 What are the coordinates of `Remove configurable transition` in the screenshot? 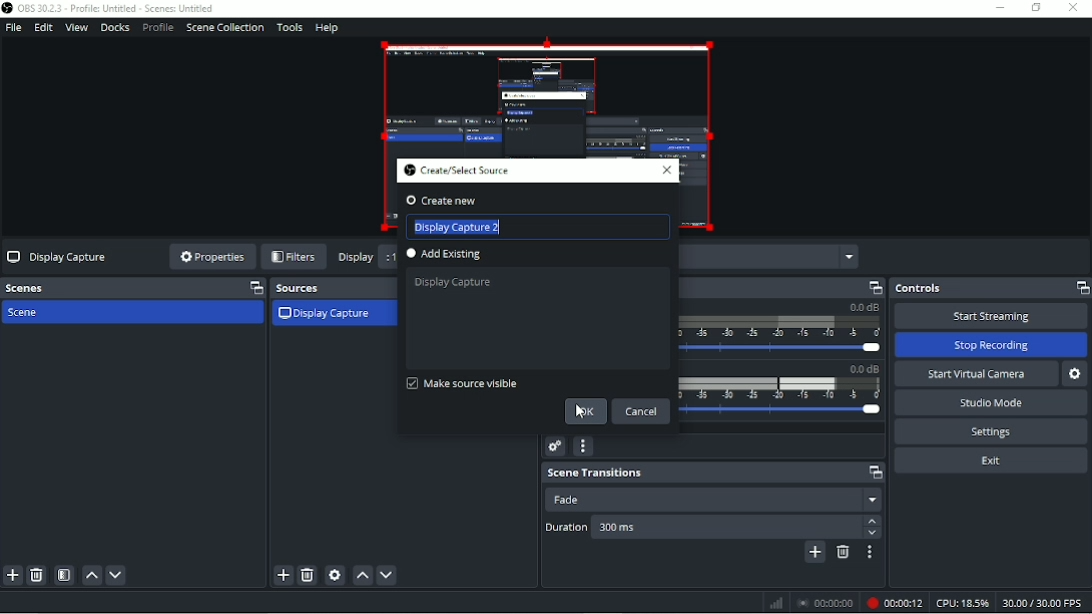 It's located at (842, 552).